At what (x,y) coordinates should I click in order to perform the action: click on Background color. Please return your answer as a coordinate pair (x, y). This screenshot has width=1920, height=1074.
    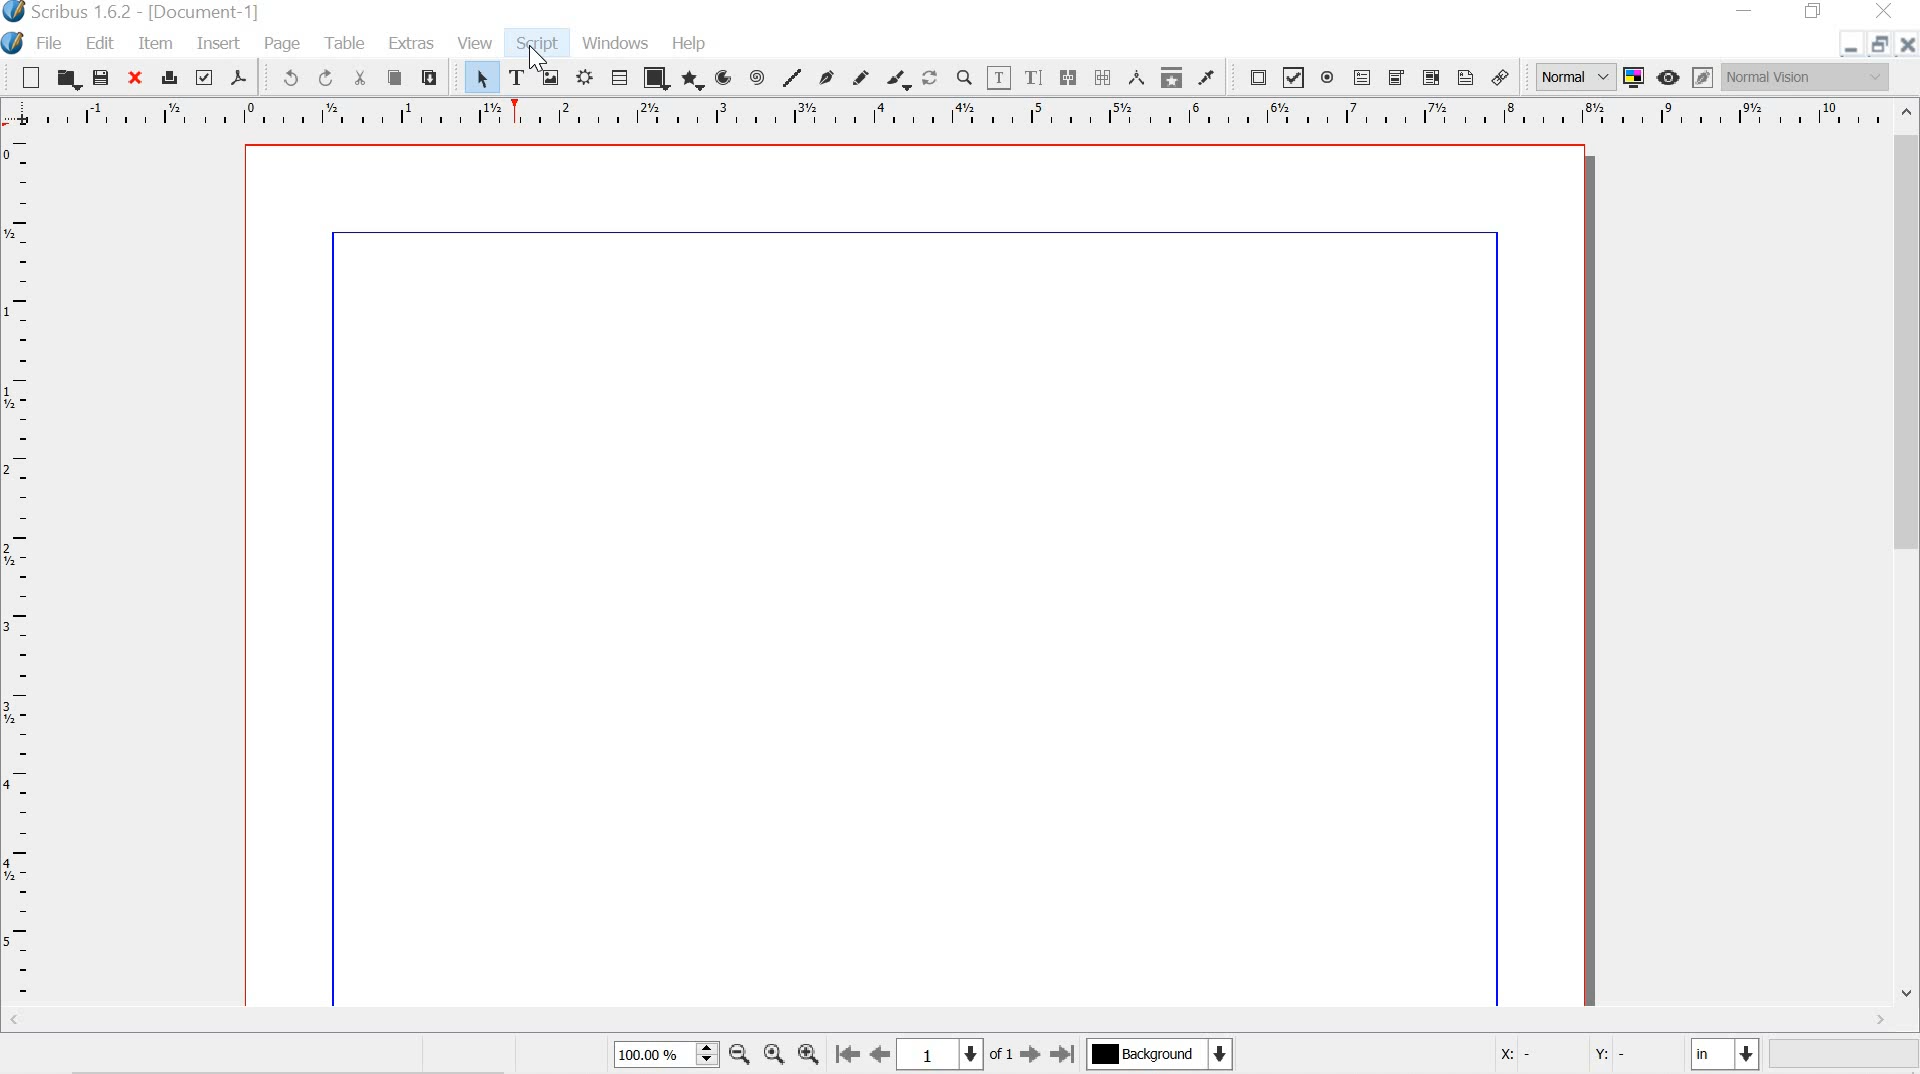
    Looking at the image, I should click on (1158, 1054).